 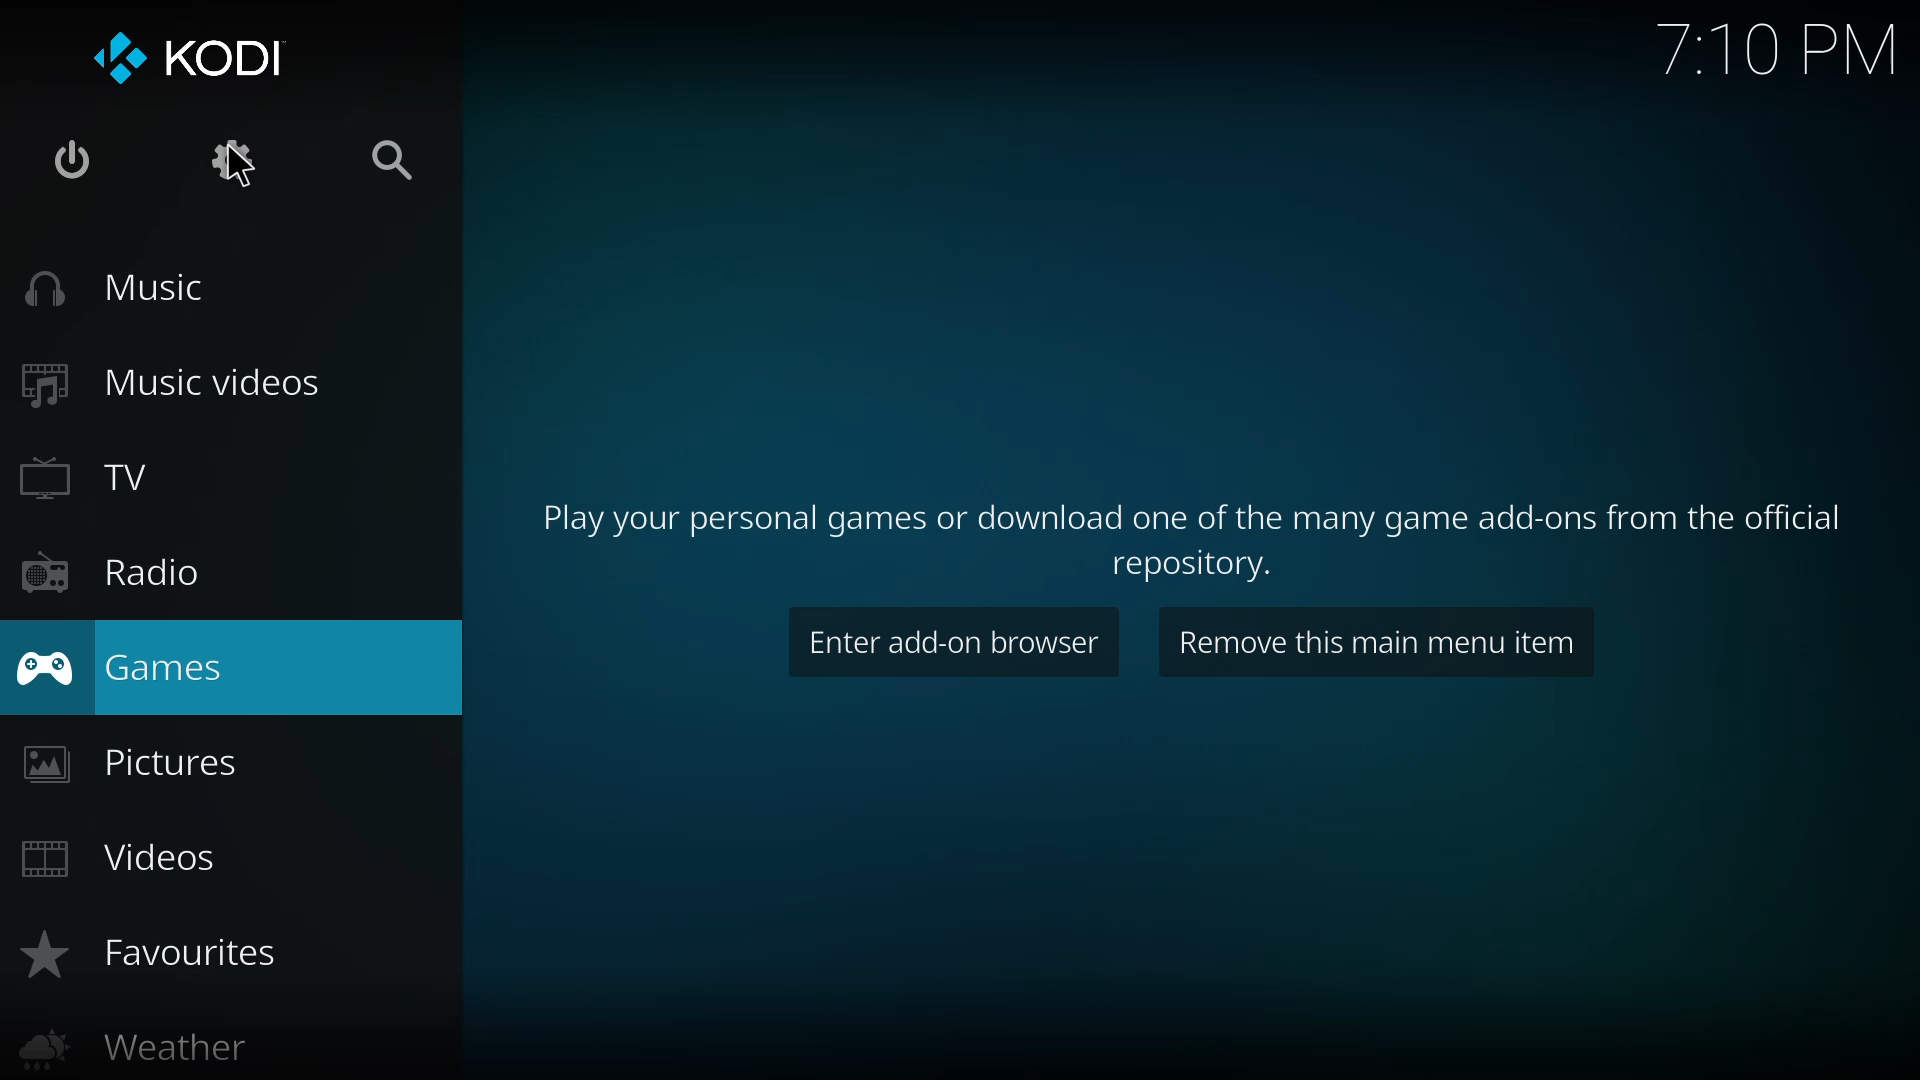 What do you see at coordinates (112, 290) in the screenshot?
I see `music` at bounding box center [112, 290].